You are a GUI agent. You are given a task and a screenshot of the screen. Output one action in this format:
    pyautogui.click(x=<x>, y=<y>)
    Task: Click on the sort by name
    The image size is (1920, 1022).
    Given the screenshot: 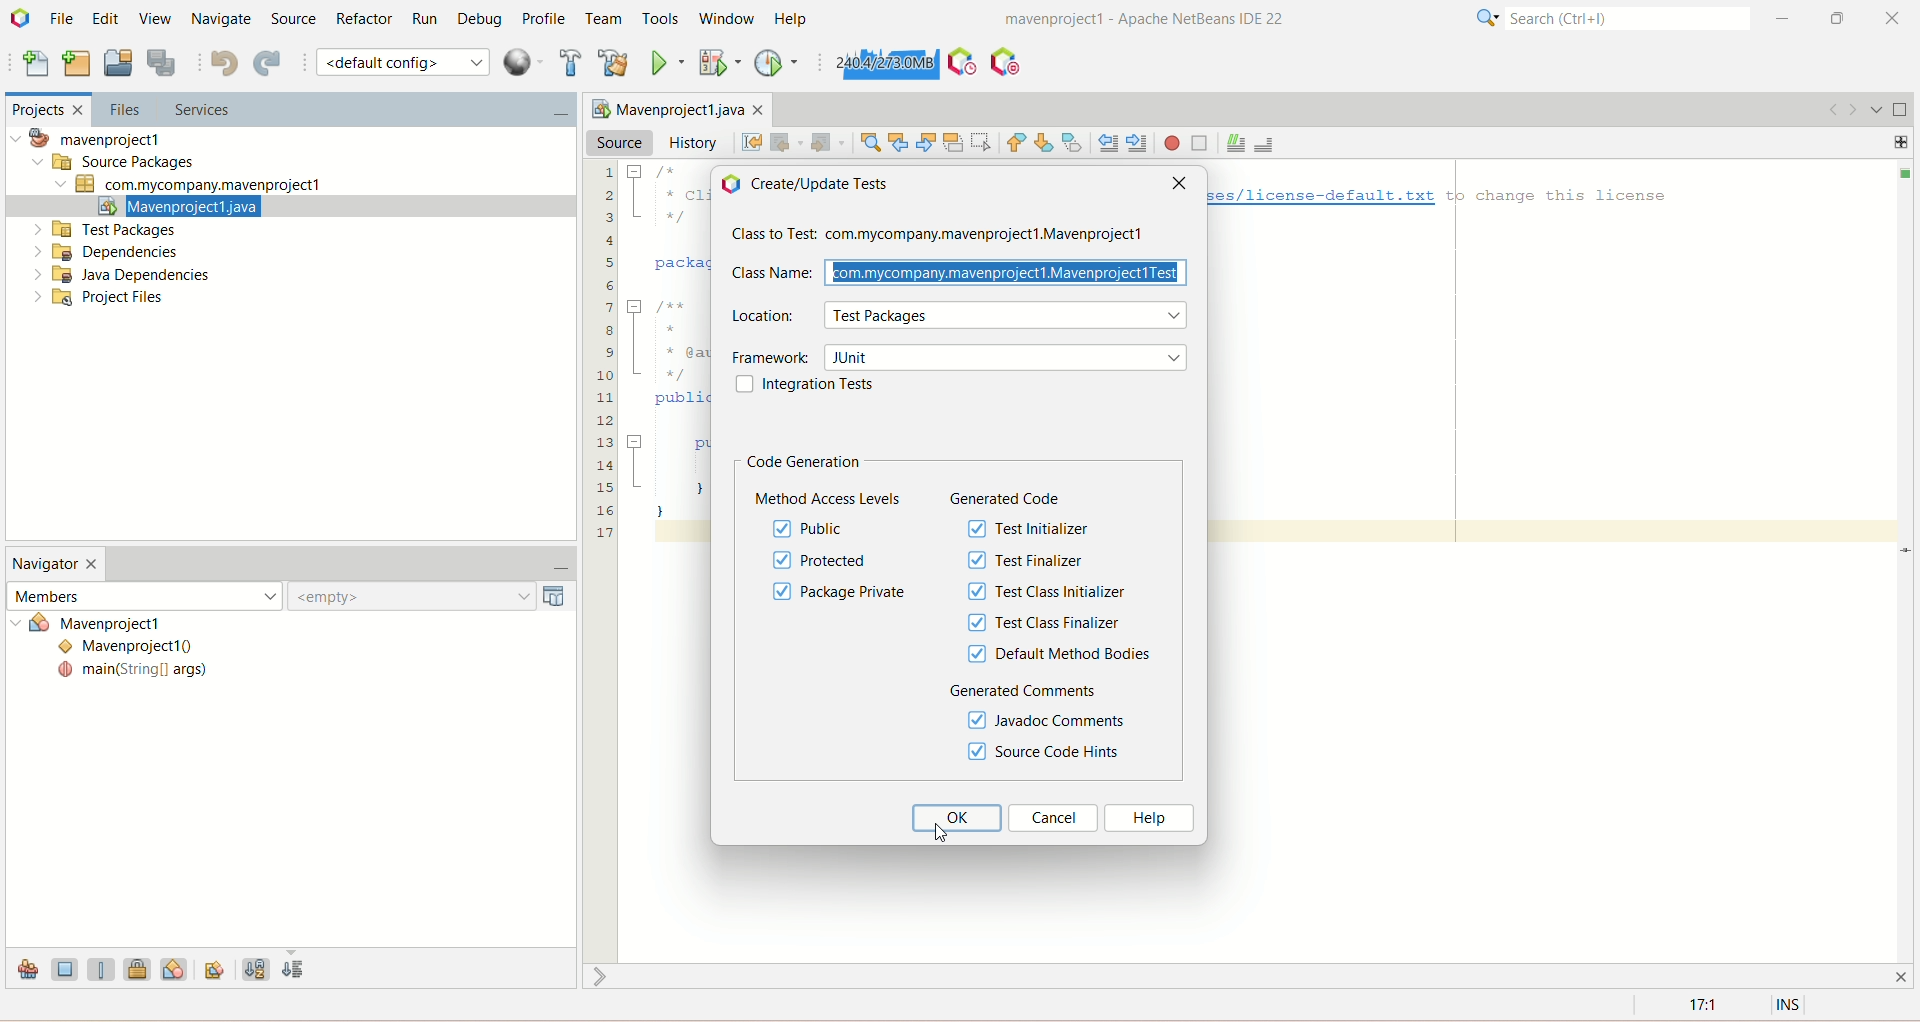 What is the action you would take?
    pyautogui.click(x=255, y=966)
    